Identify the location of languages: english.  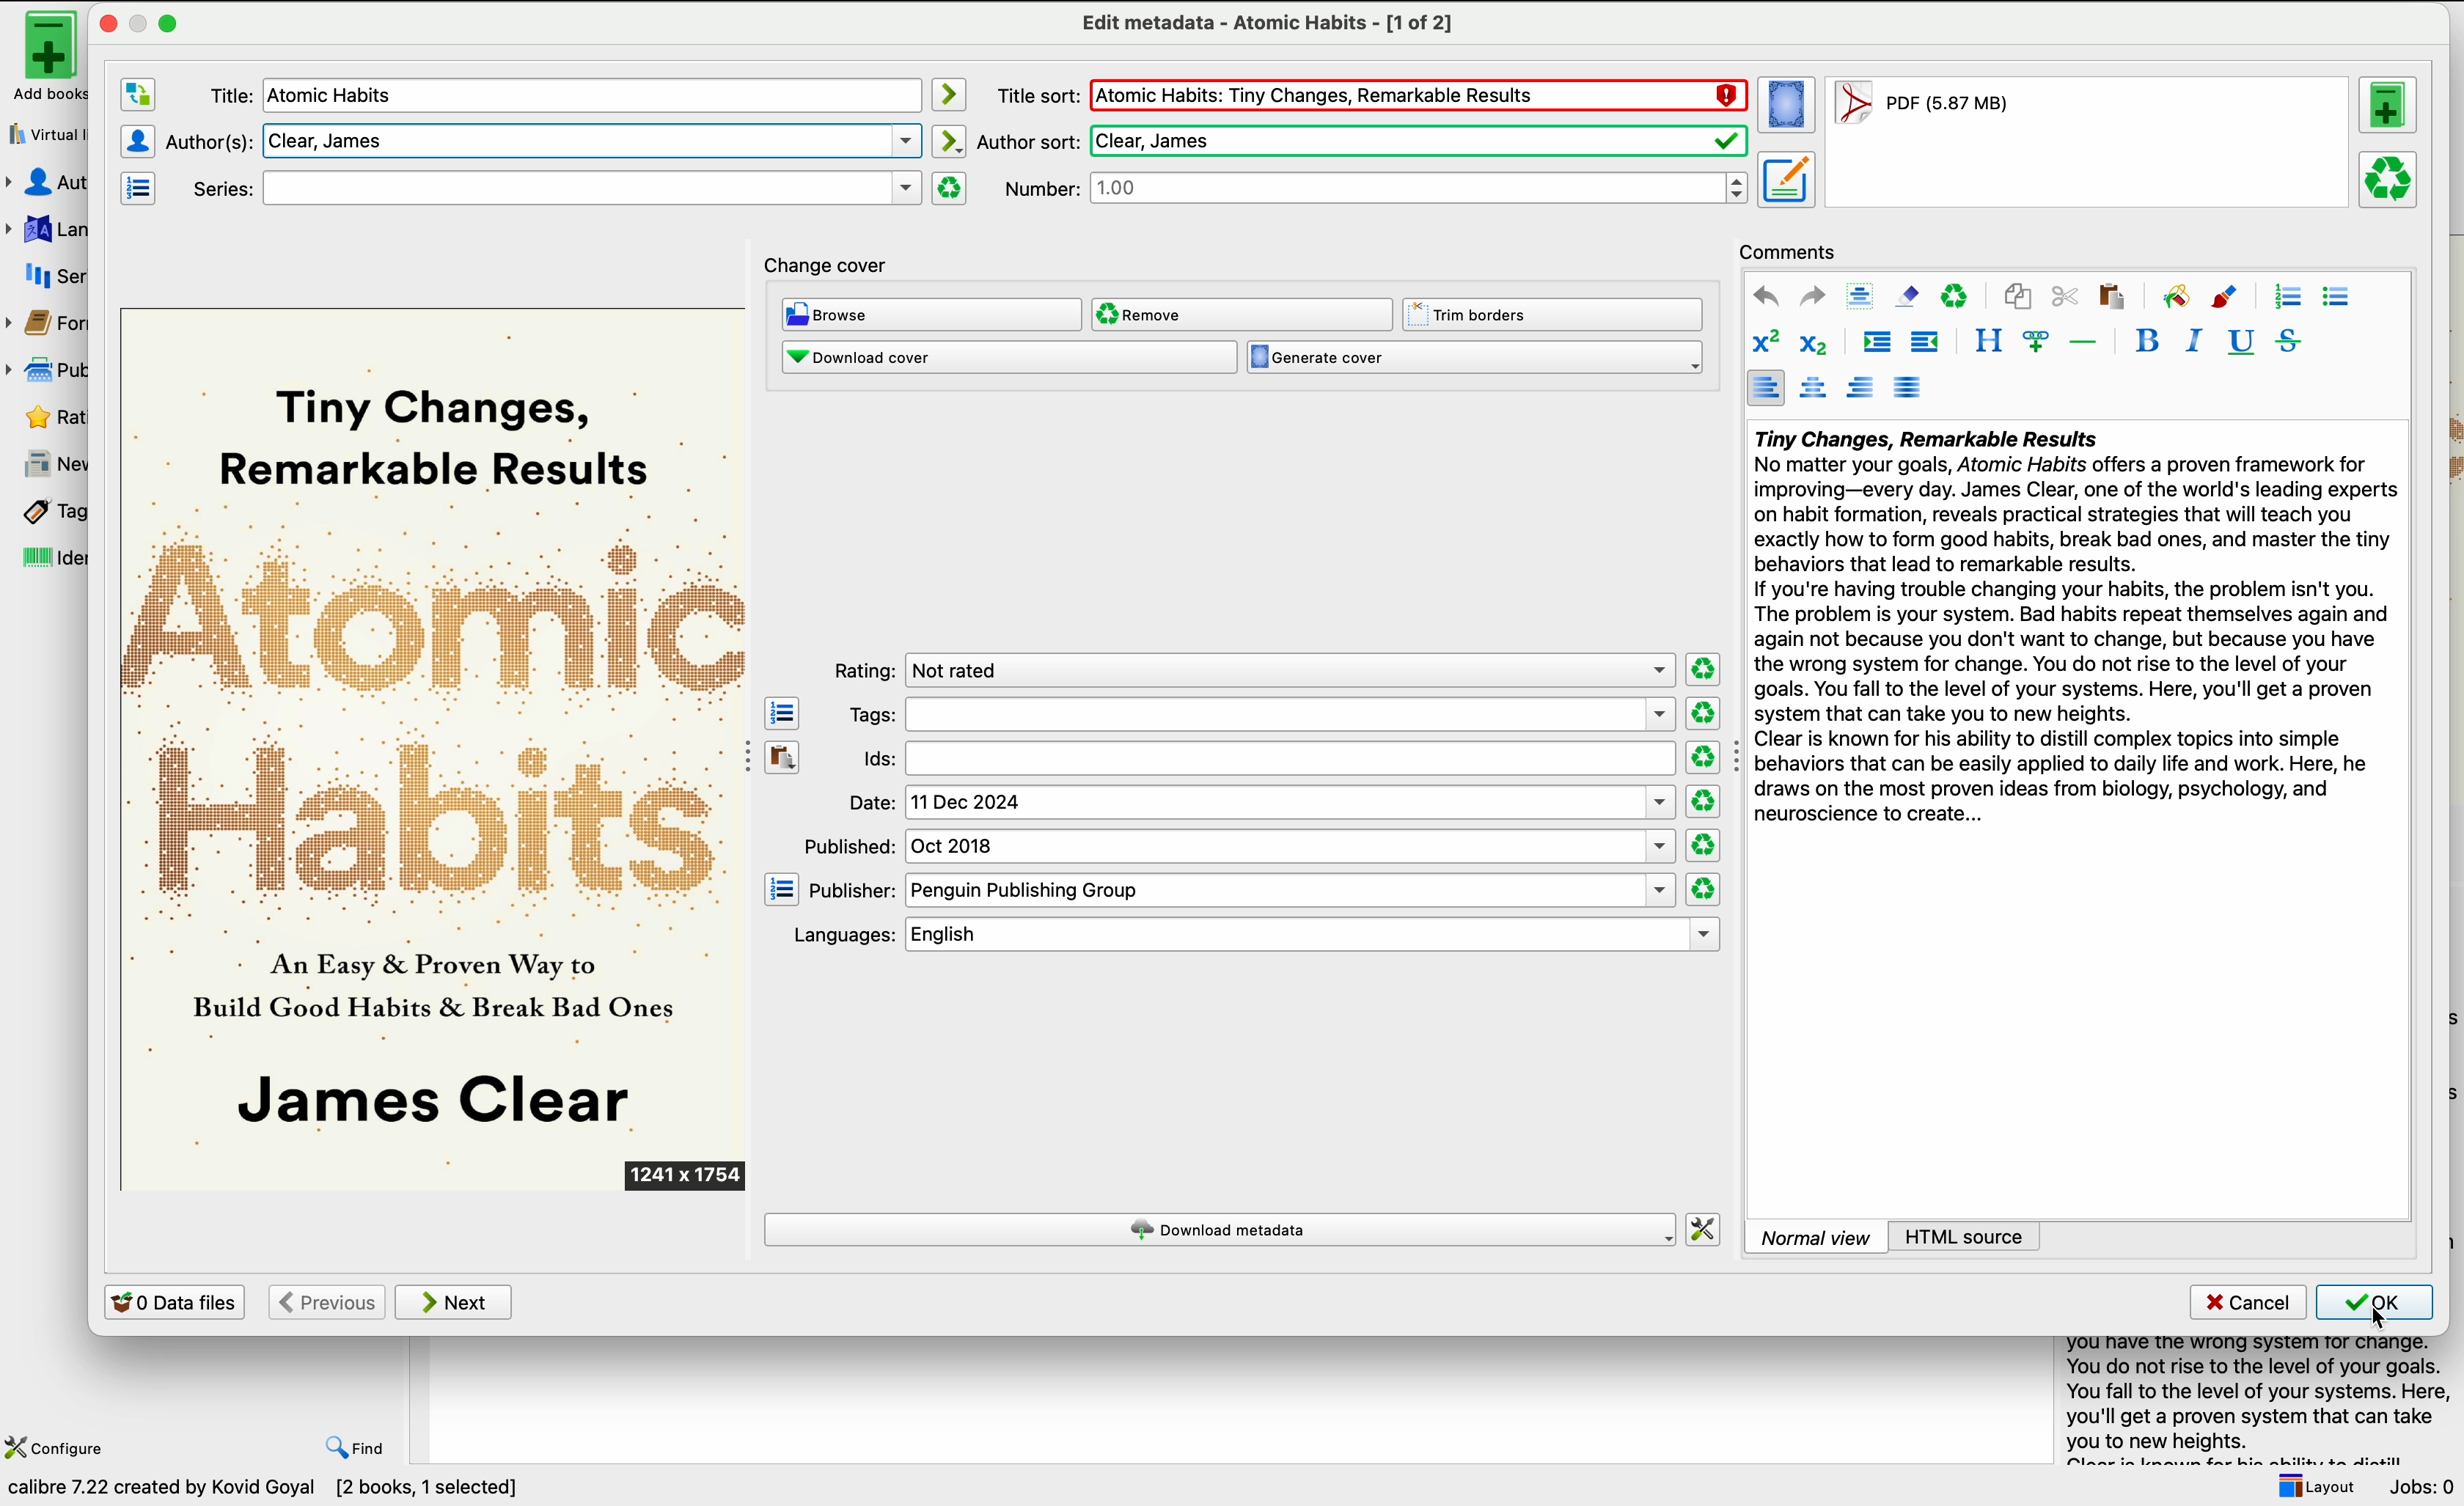
(1247, 935).